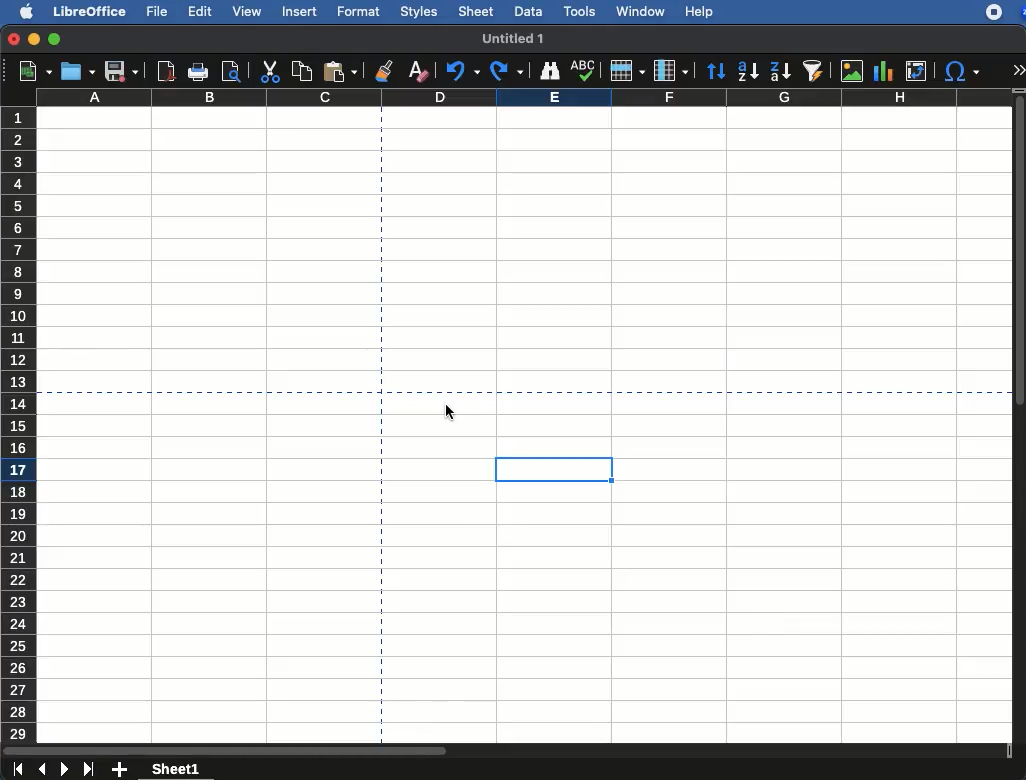 Image resolution: width=1026 pixels, height=780 pixels. I want to click on page break, so click(381, 568).